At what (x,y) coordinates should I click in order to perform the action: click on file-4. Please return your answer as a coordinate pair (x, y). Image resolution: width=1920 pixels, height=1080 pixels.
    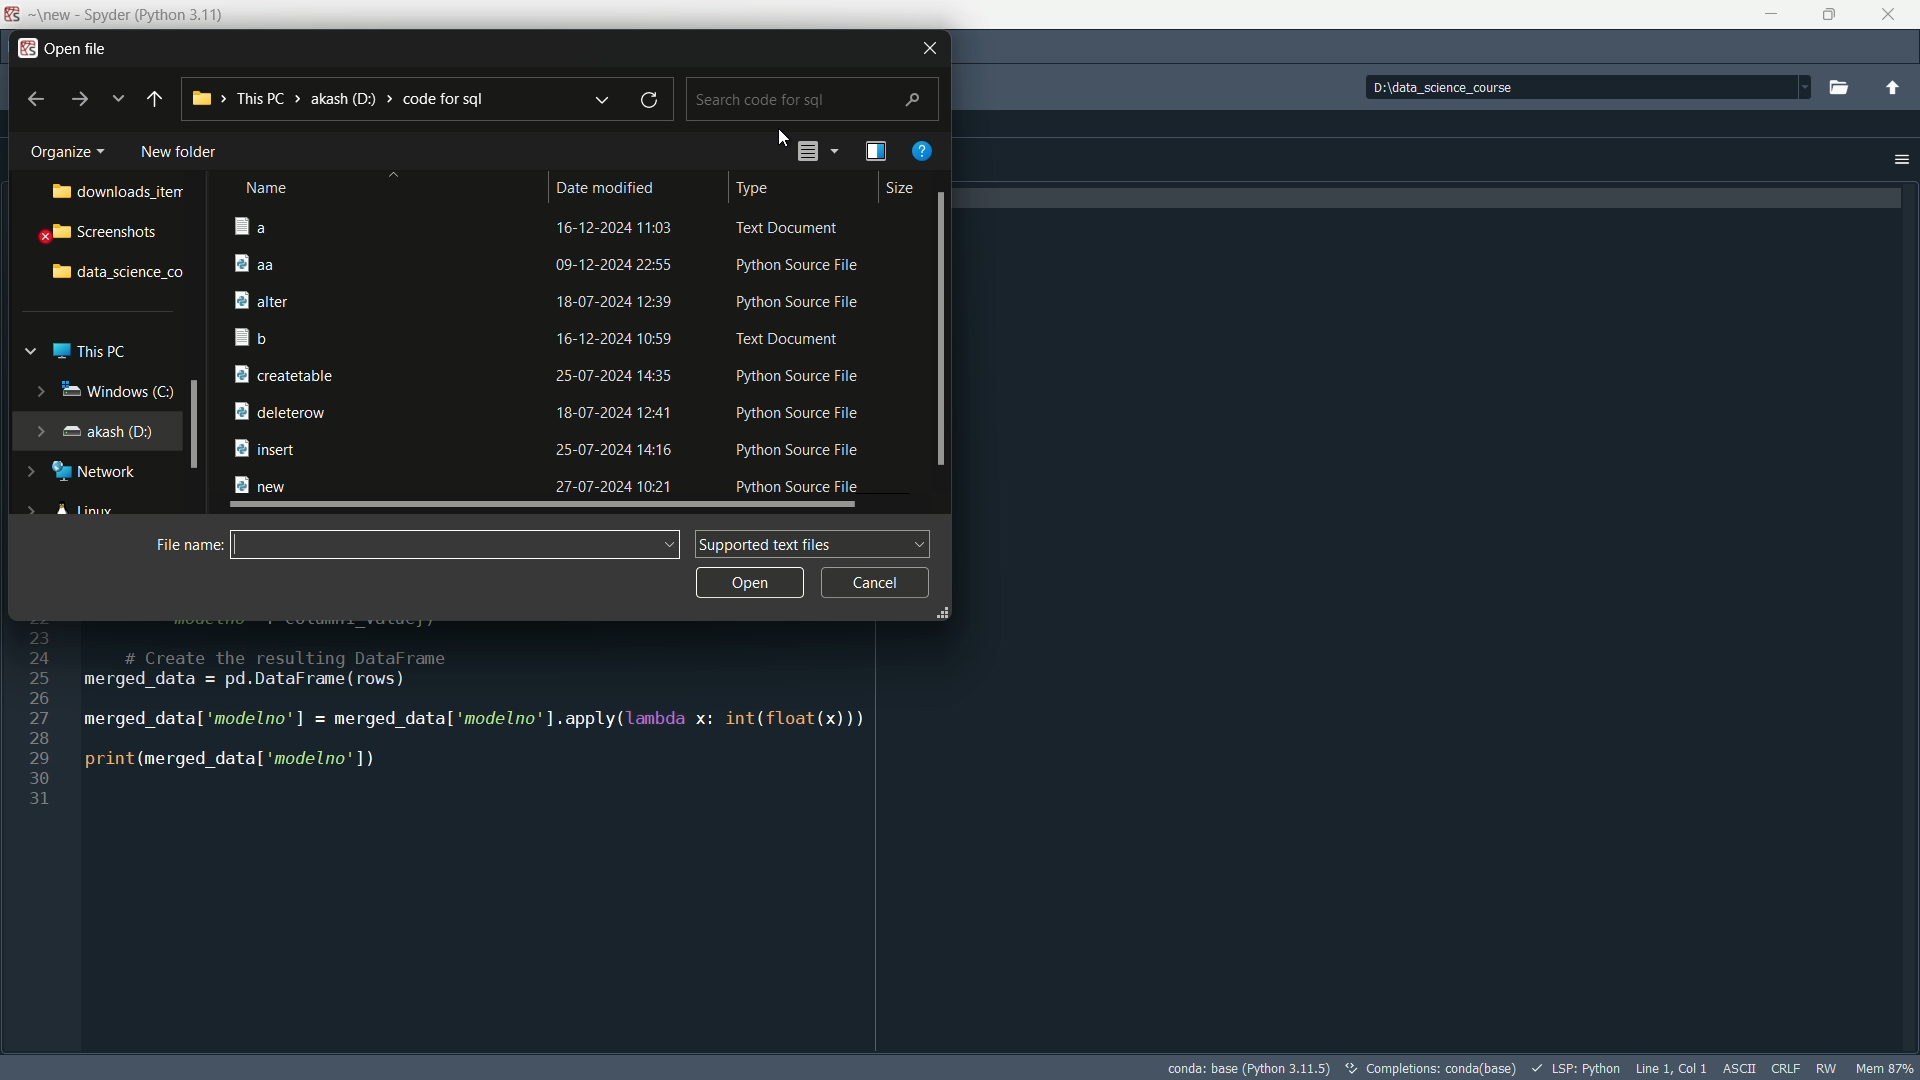
    Looking at the image, I should click on (550, 339).